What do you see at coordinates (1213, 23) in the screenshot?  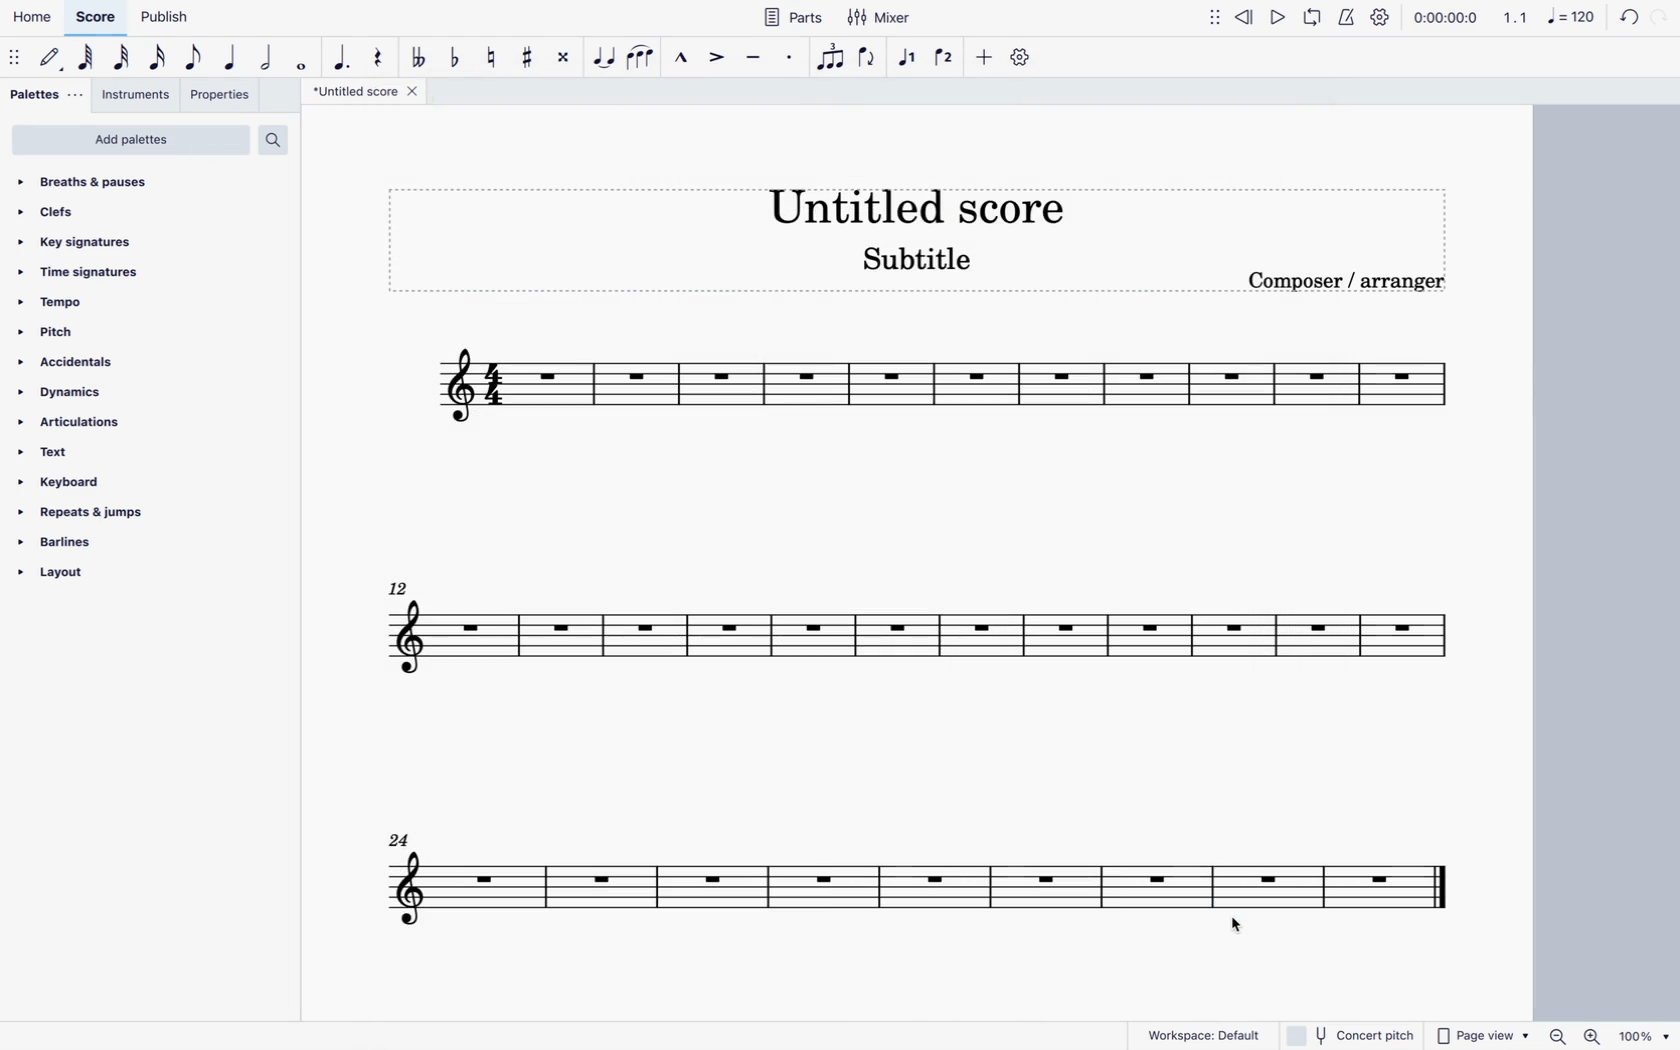 I see `show/hide` at bounding box center [1213, 23].